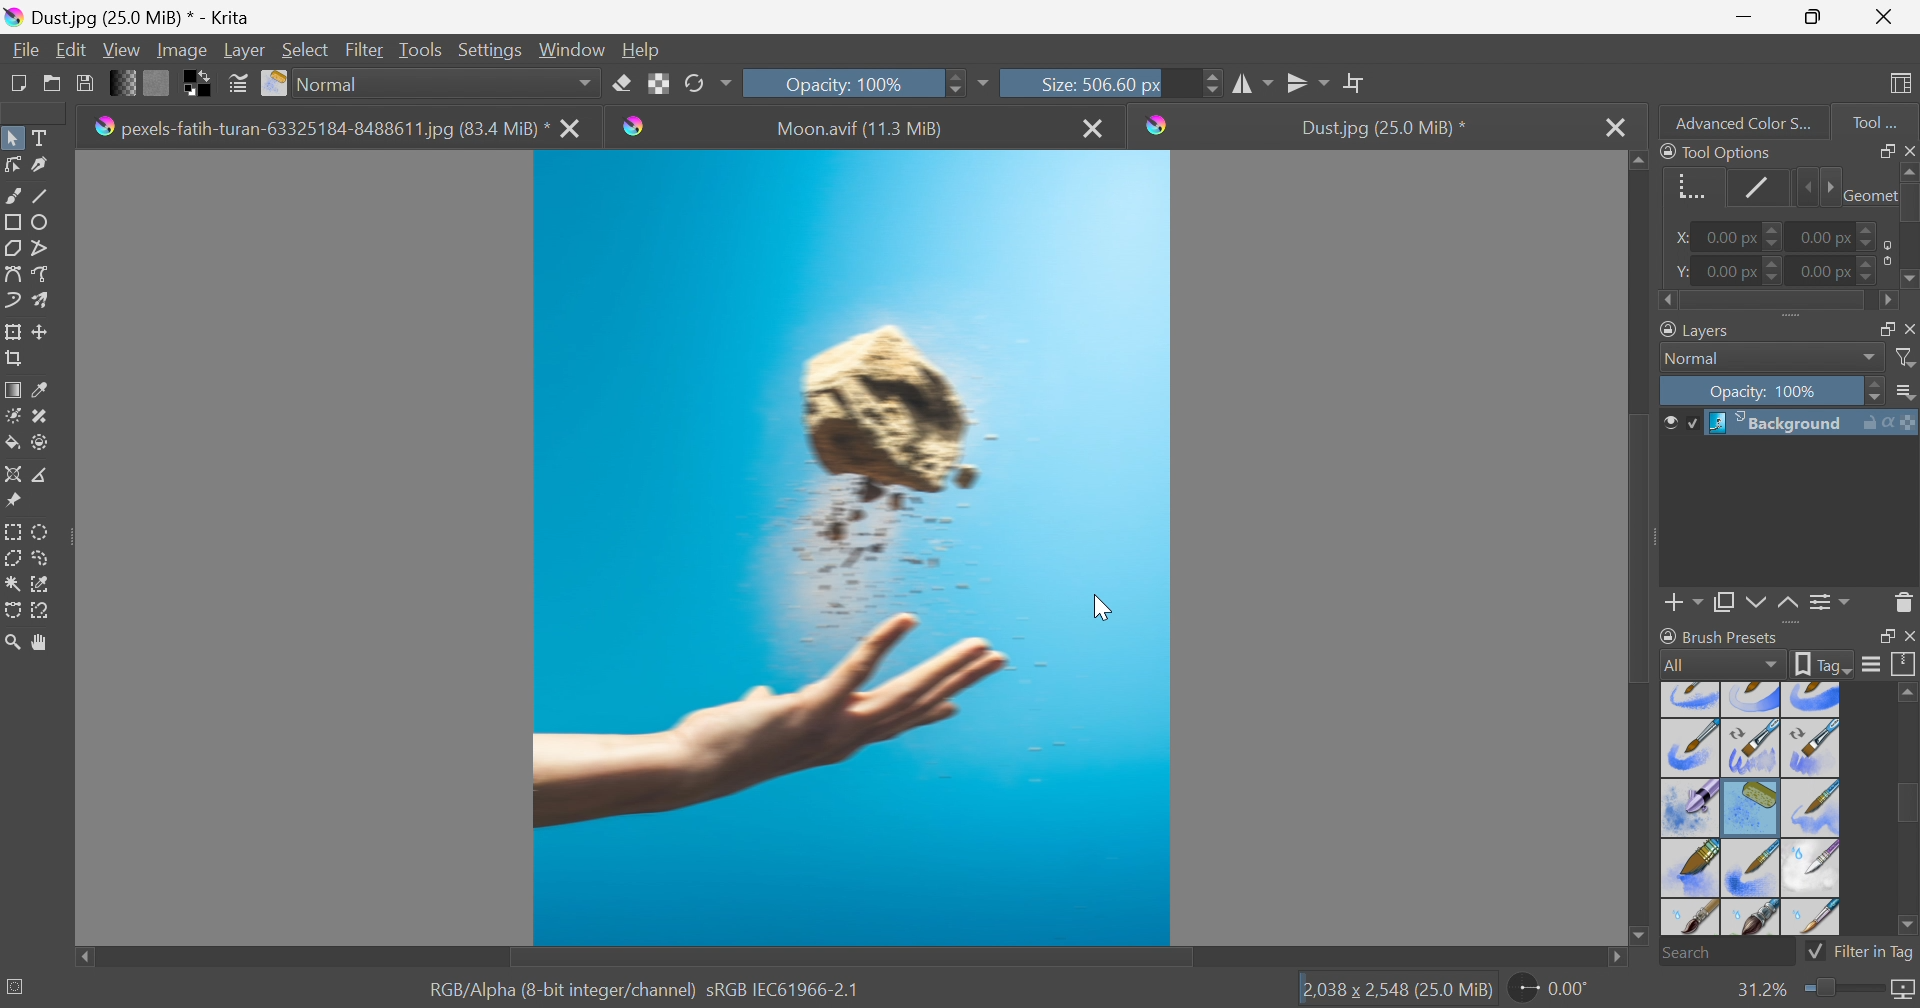 The width and height of the screenshot is (1920, 1008). What do you see at coordinates (1615, 127) in the screenshot?
I see `Close` at bounding box center [1615, 127].